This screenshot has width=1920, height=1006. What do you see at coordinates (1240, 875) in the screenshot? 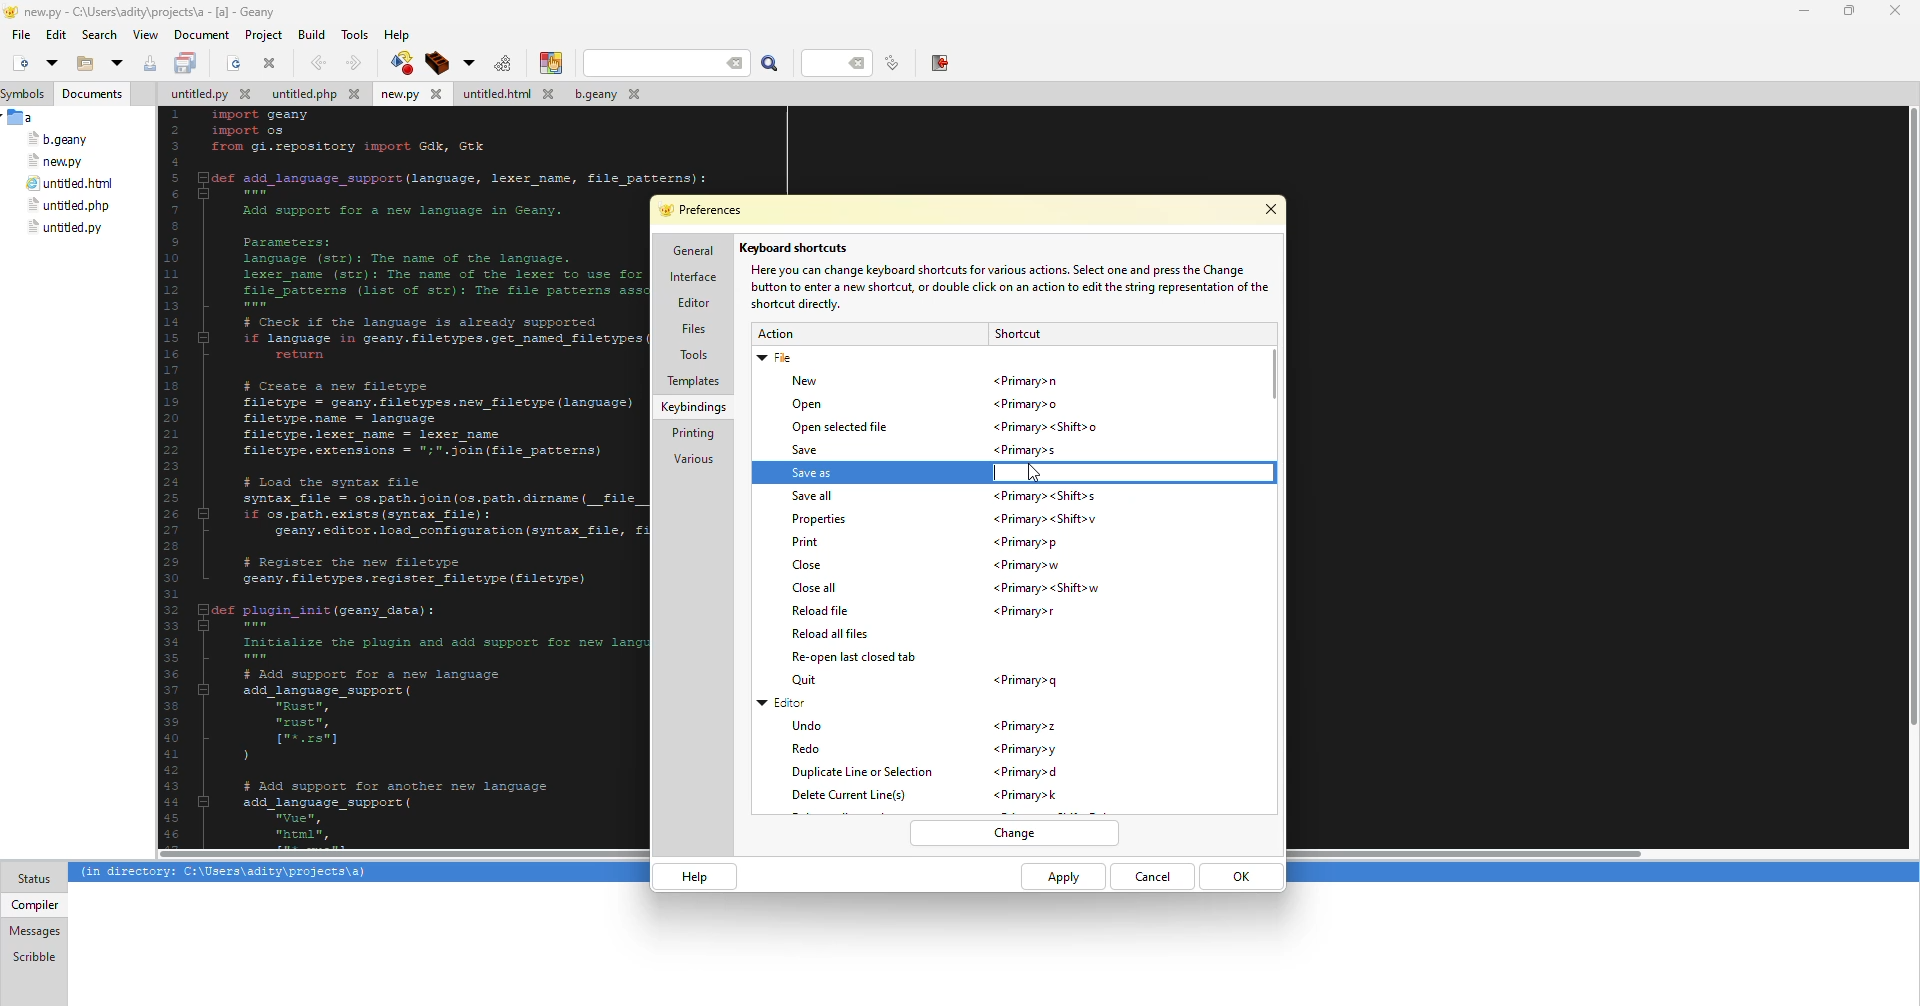
I see `ok` at bounding box center [1240, 875].